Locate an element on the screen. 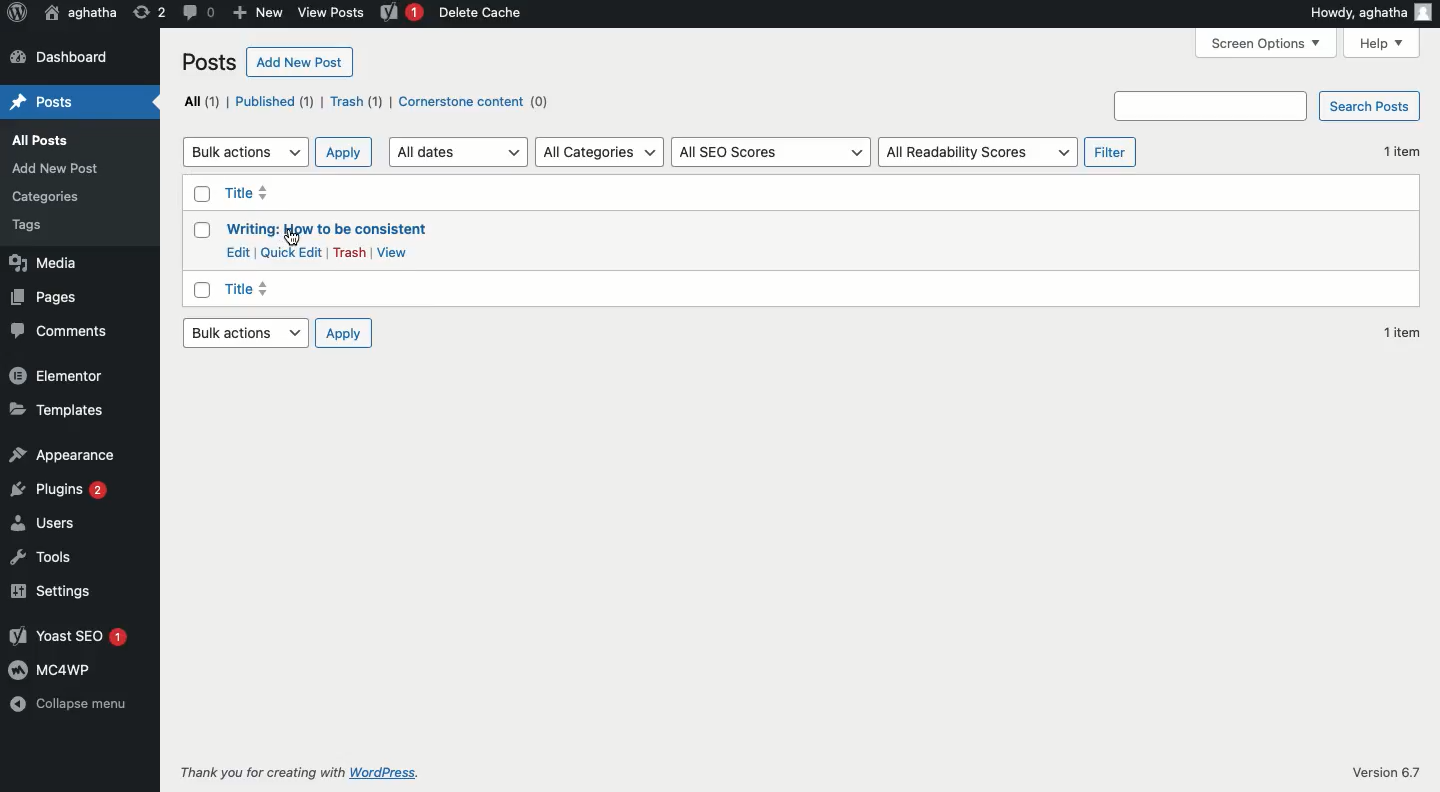  Edit is located at coordinates (237, 251).